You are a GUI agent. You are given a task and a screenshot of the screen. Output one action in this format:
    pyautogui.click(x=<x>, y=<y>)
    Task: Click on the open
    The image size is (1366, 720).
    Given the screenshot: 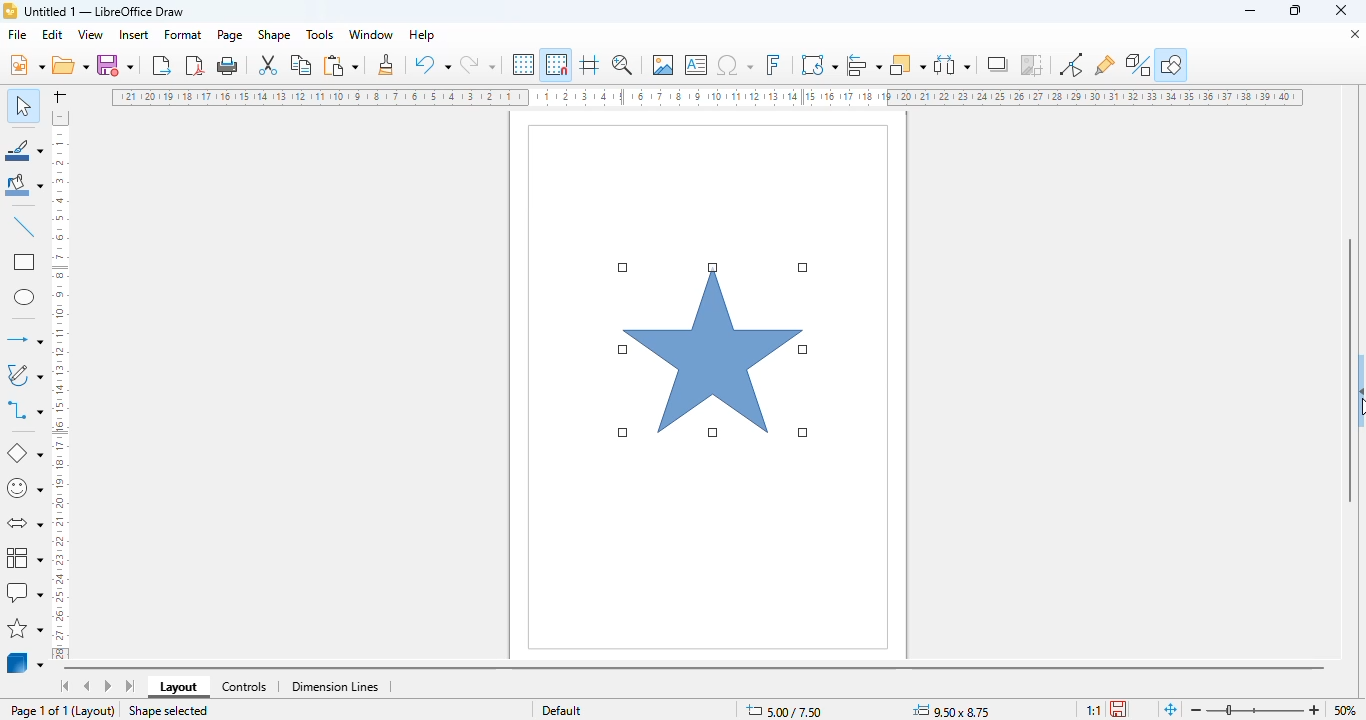 What is the action you would take?
    pyautogui.click(x=71, y=65)
    